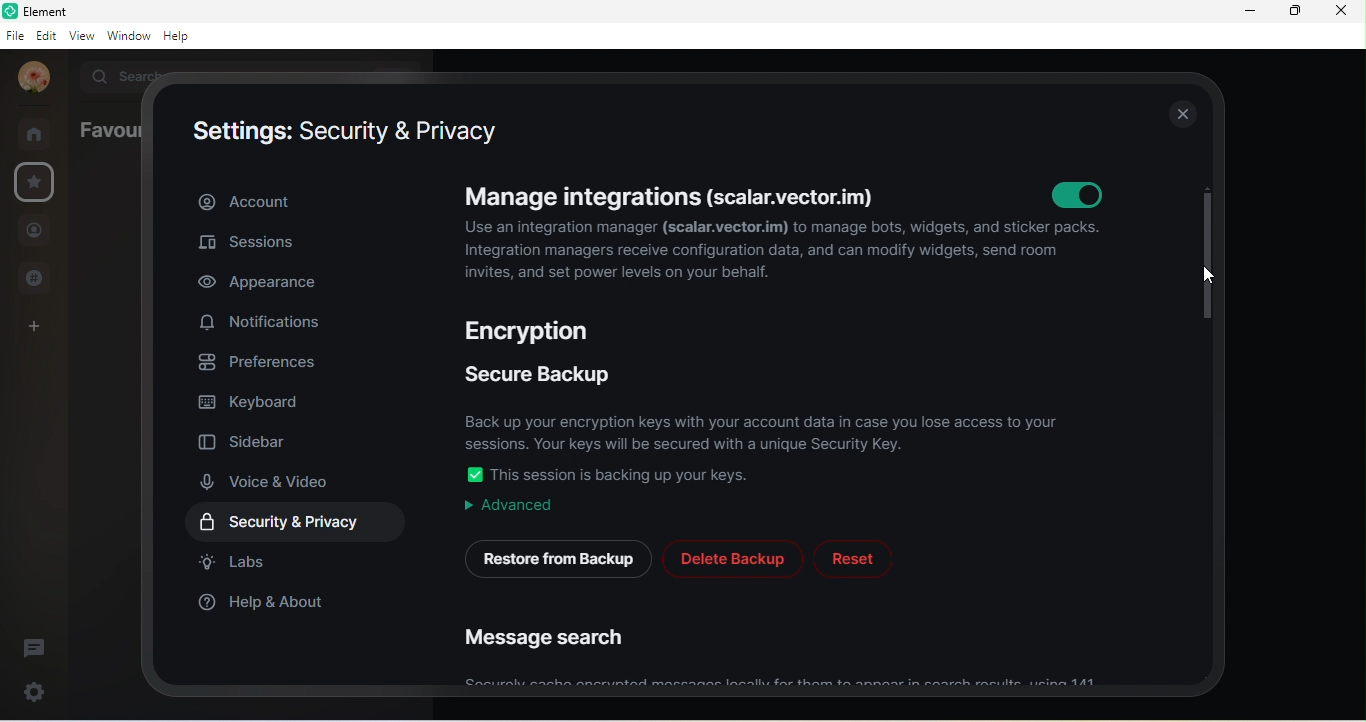 This screenshot has width=1366, height=722. What do you see at coordinates (14, 36) in the screenshot?
I see `file` at bounding box center [14, 36].